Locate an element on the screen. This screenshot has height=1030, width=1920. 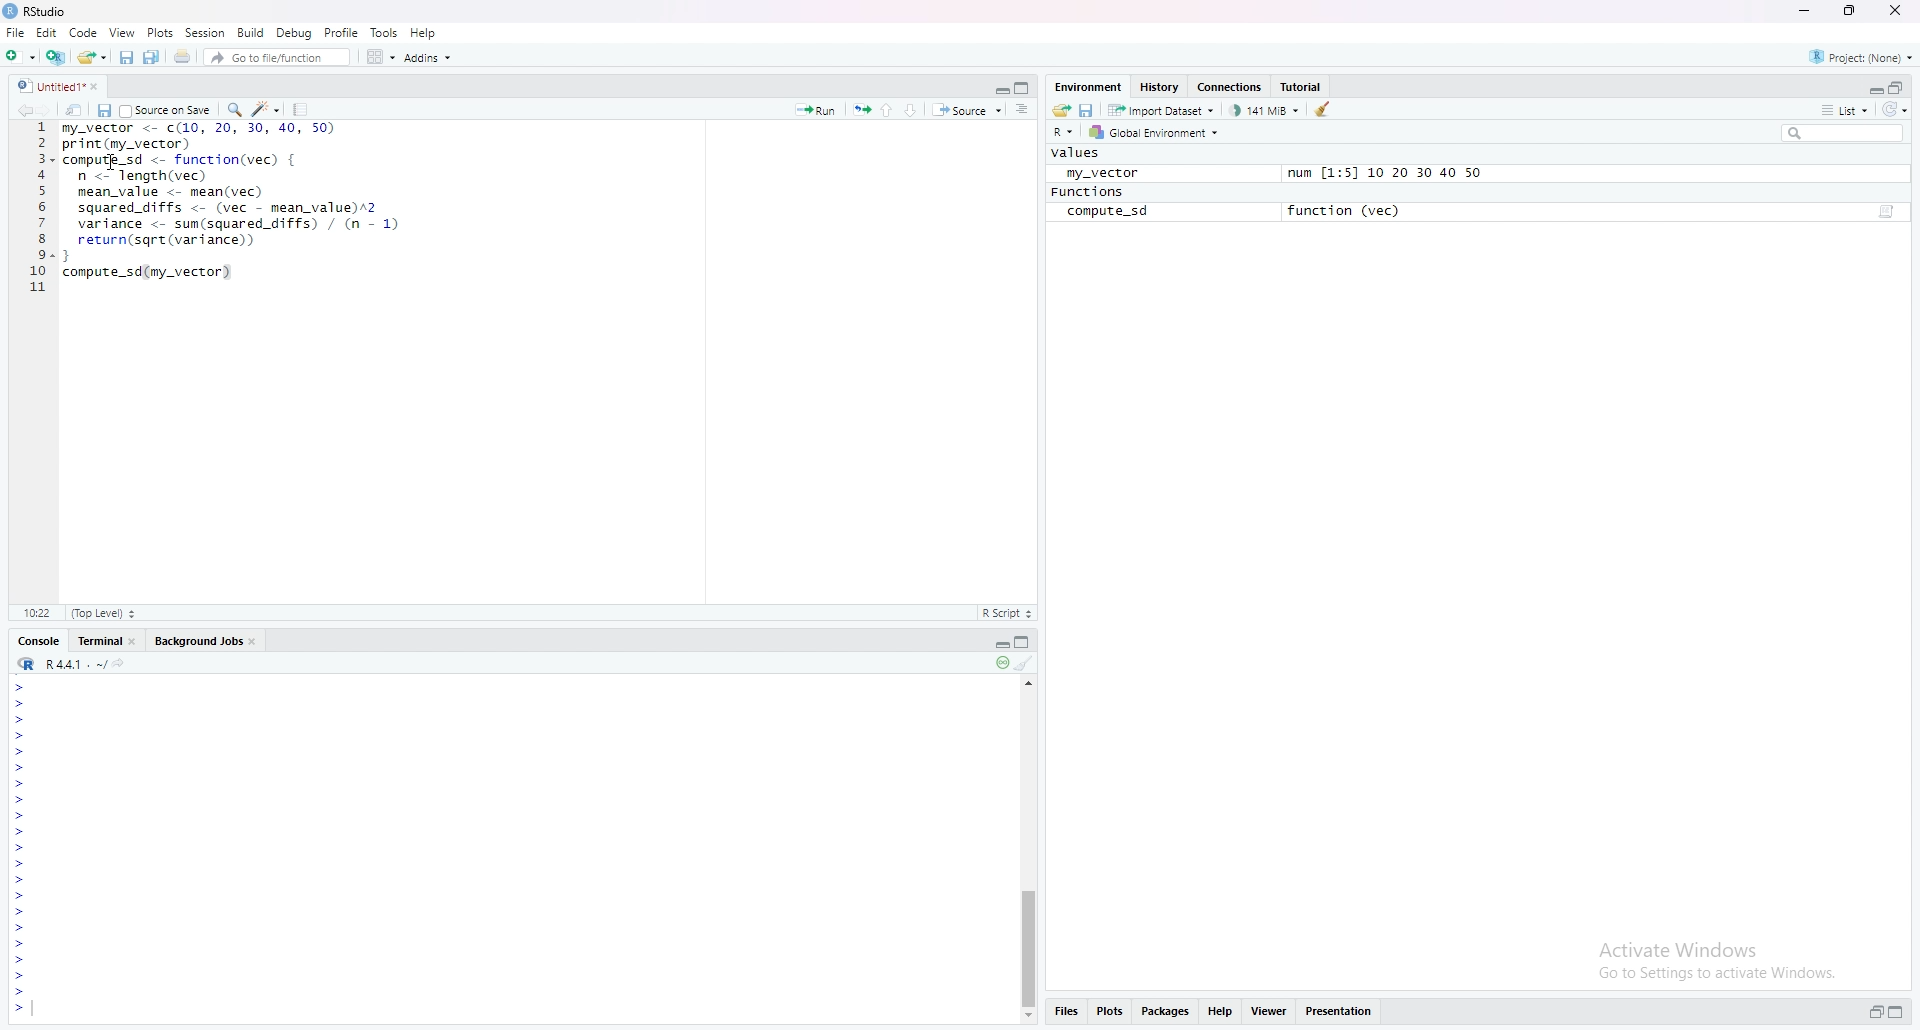
Find and replace is located at coordinates (233, 109).